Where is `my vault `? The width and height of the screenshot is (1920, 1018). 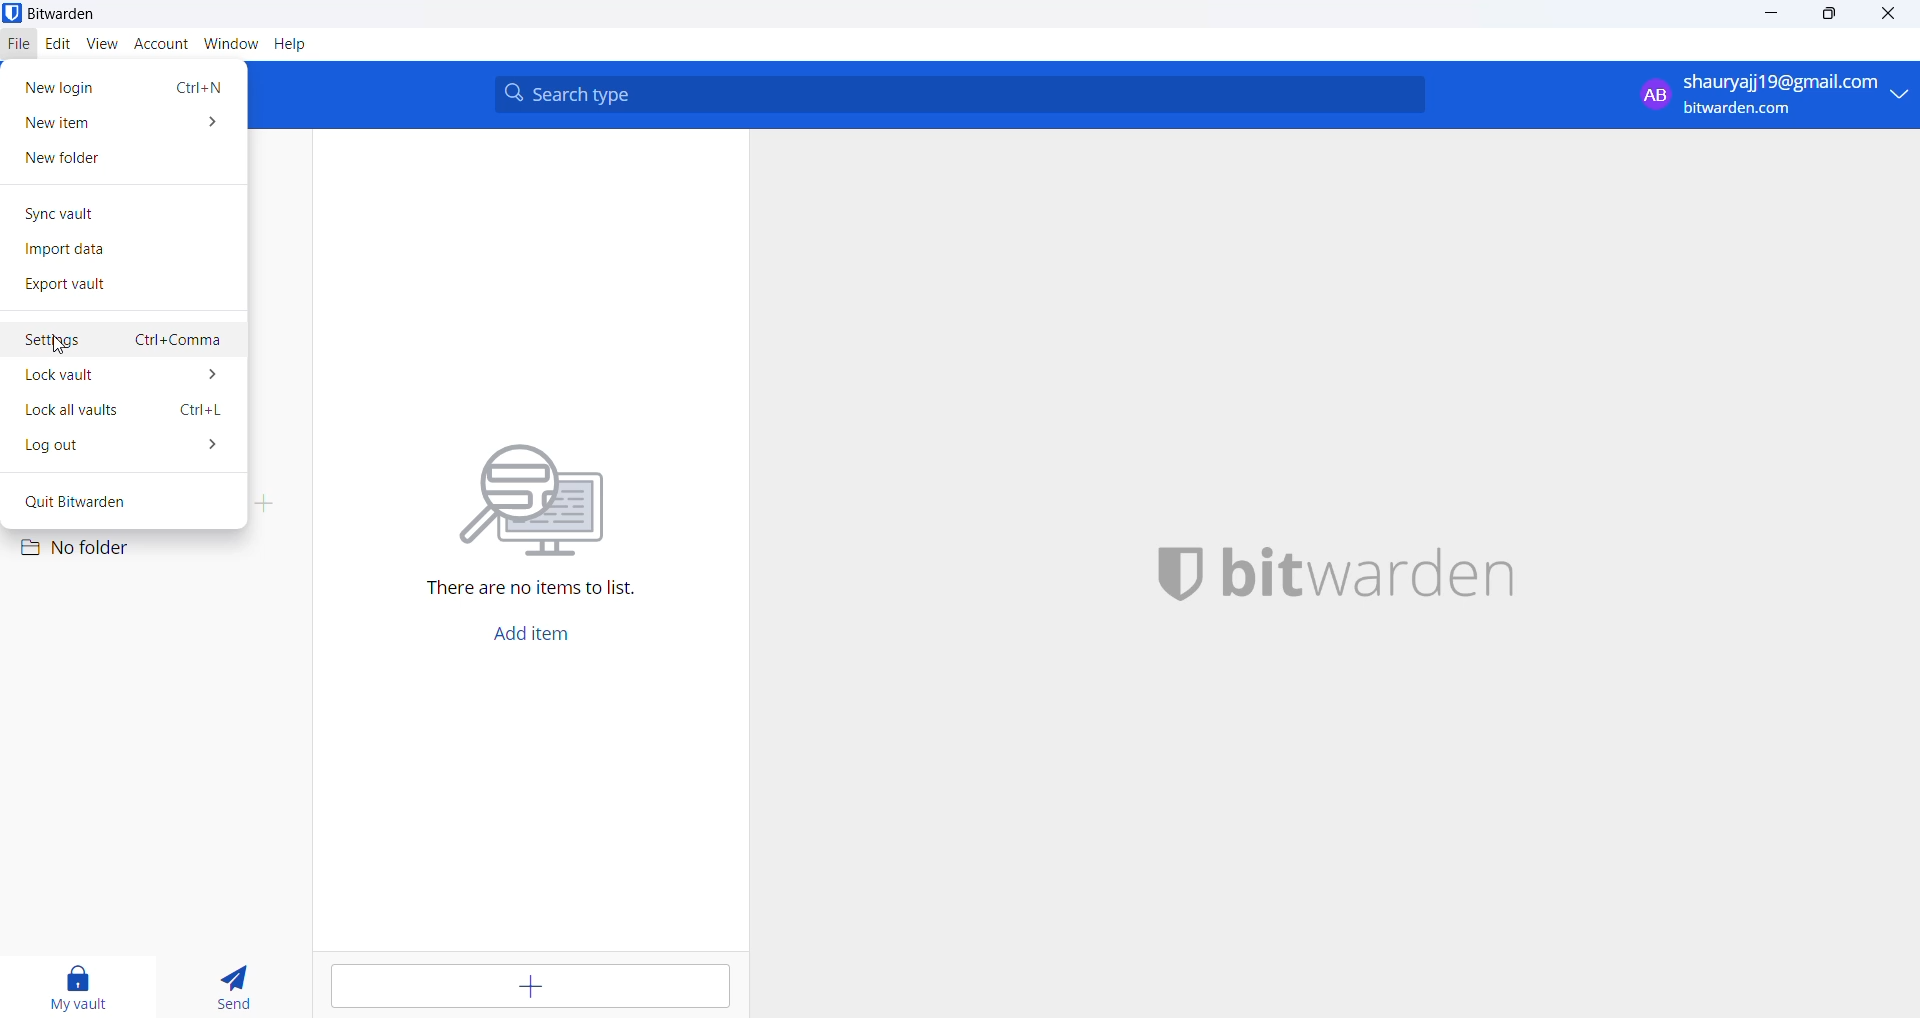 my vault  is located at coordinates (80, 989).